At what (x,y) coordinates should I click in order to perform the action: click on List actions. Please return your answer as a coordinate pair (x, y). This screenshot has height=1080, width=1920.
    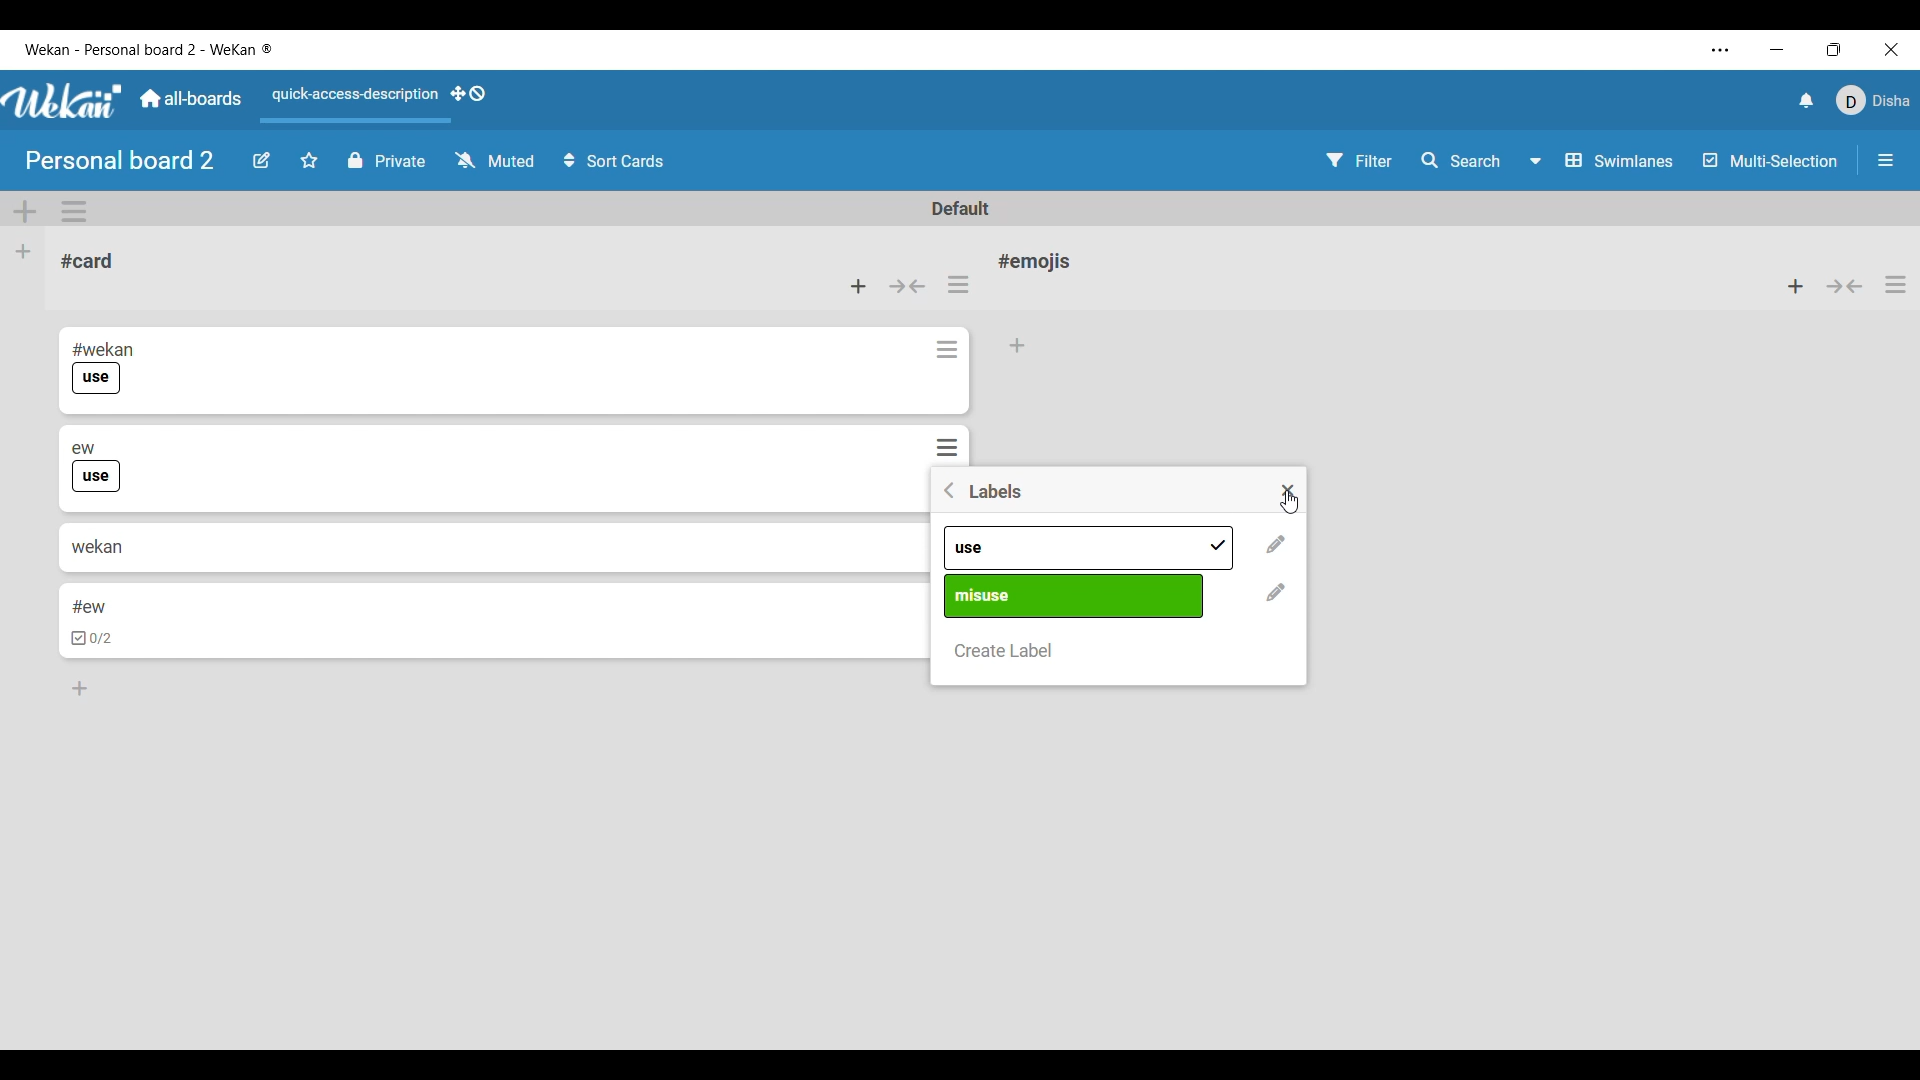
    Looking at the image, I should click on (958, 284).